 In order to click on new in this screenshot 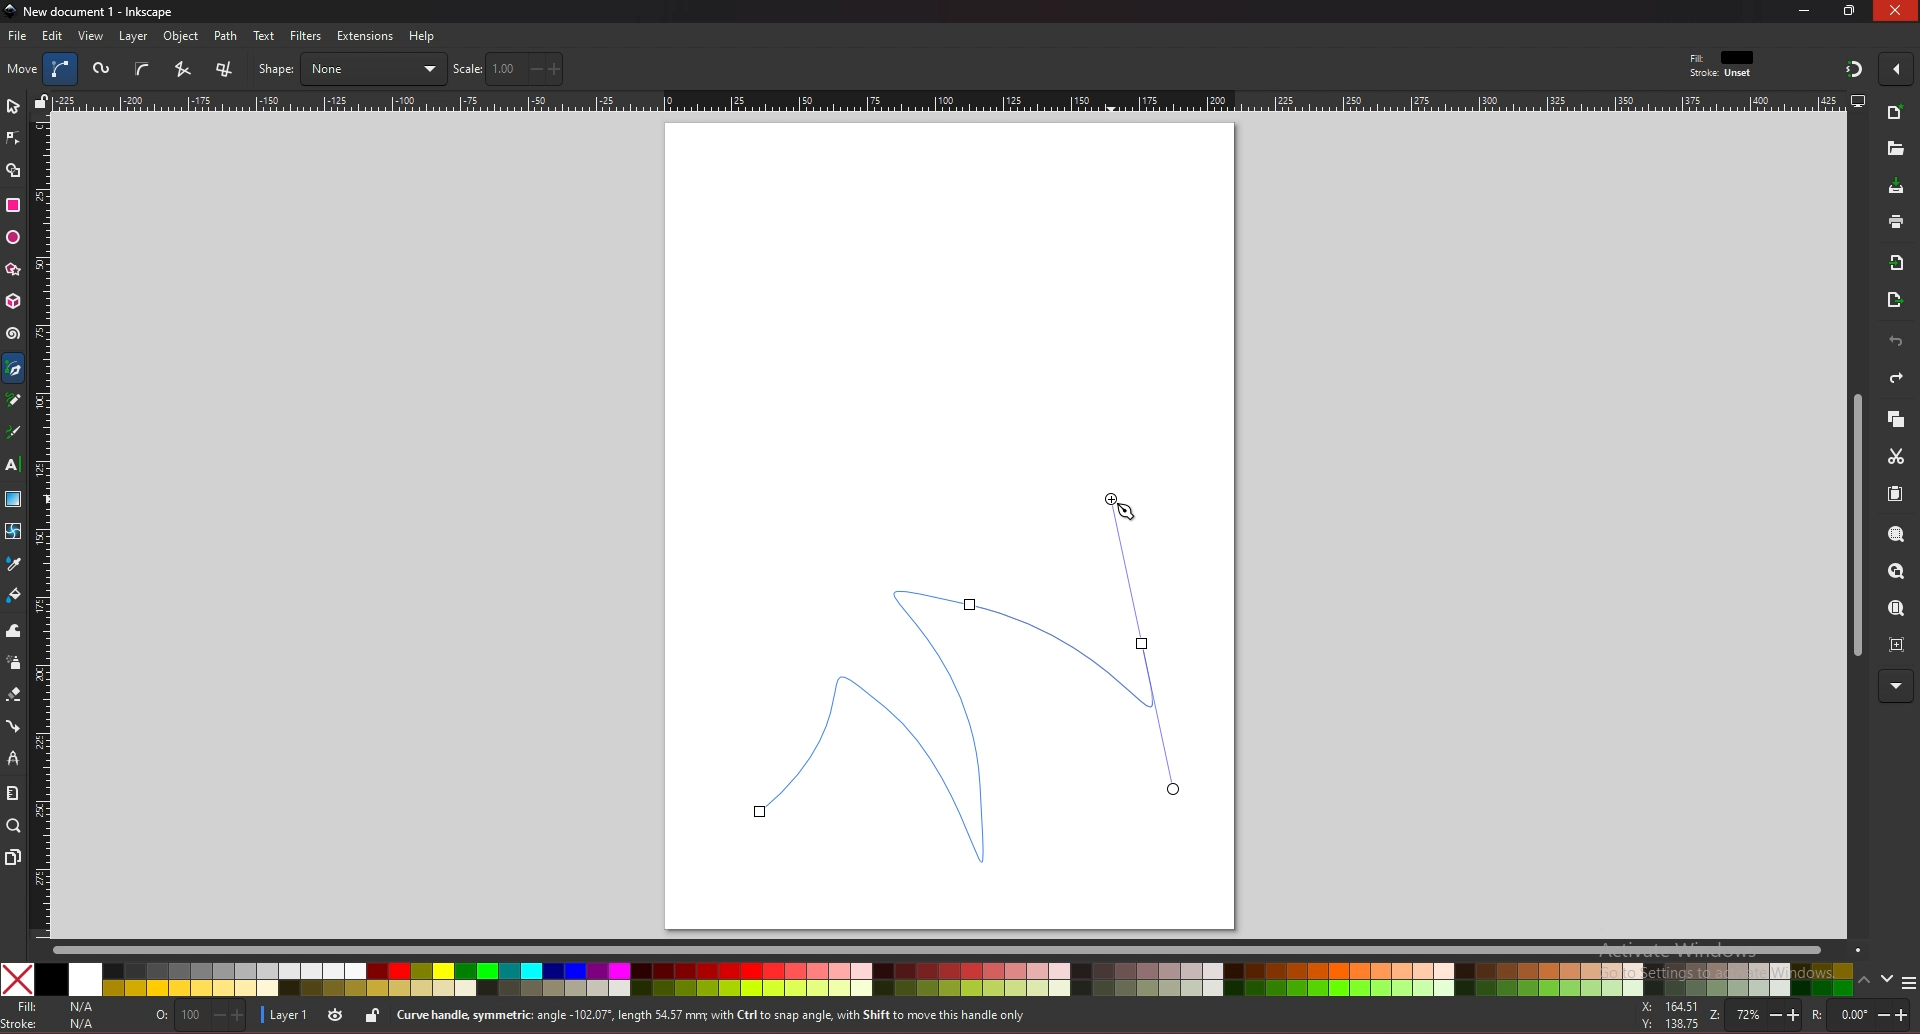, I will do `click(1894, 149)`.